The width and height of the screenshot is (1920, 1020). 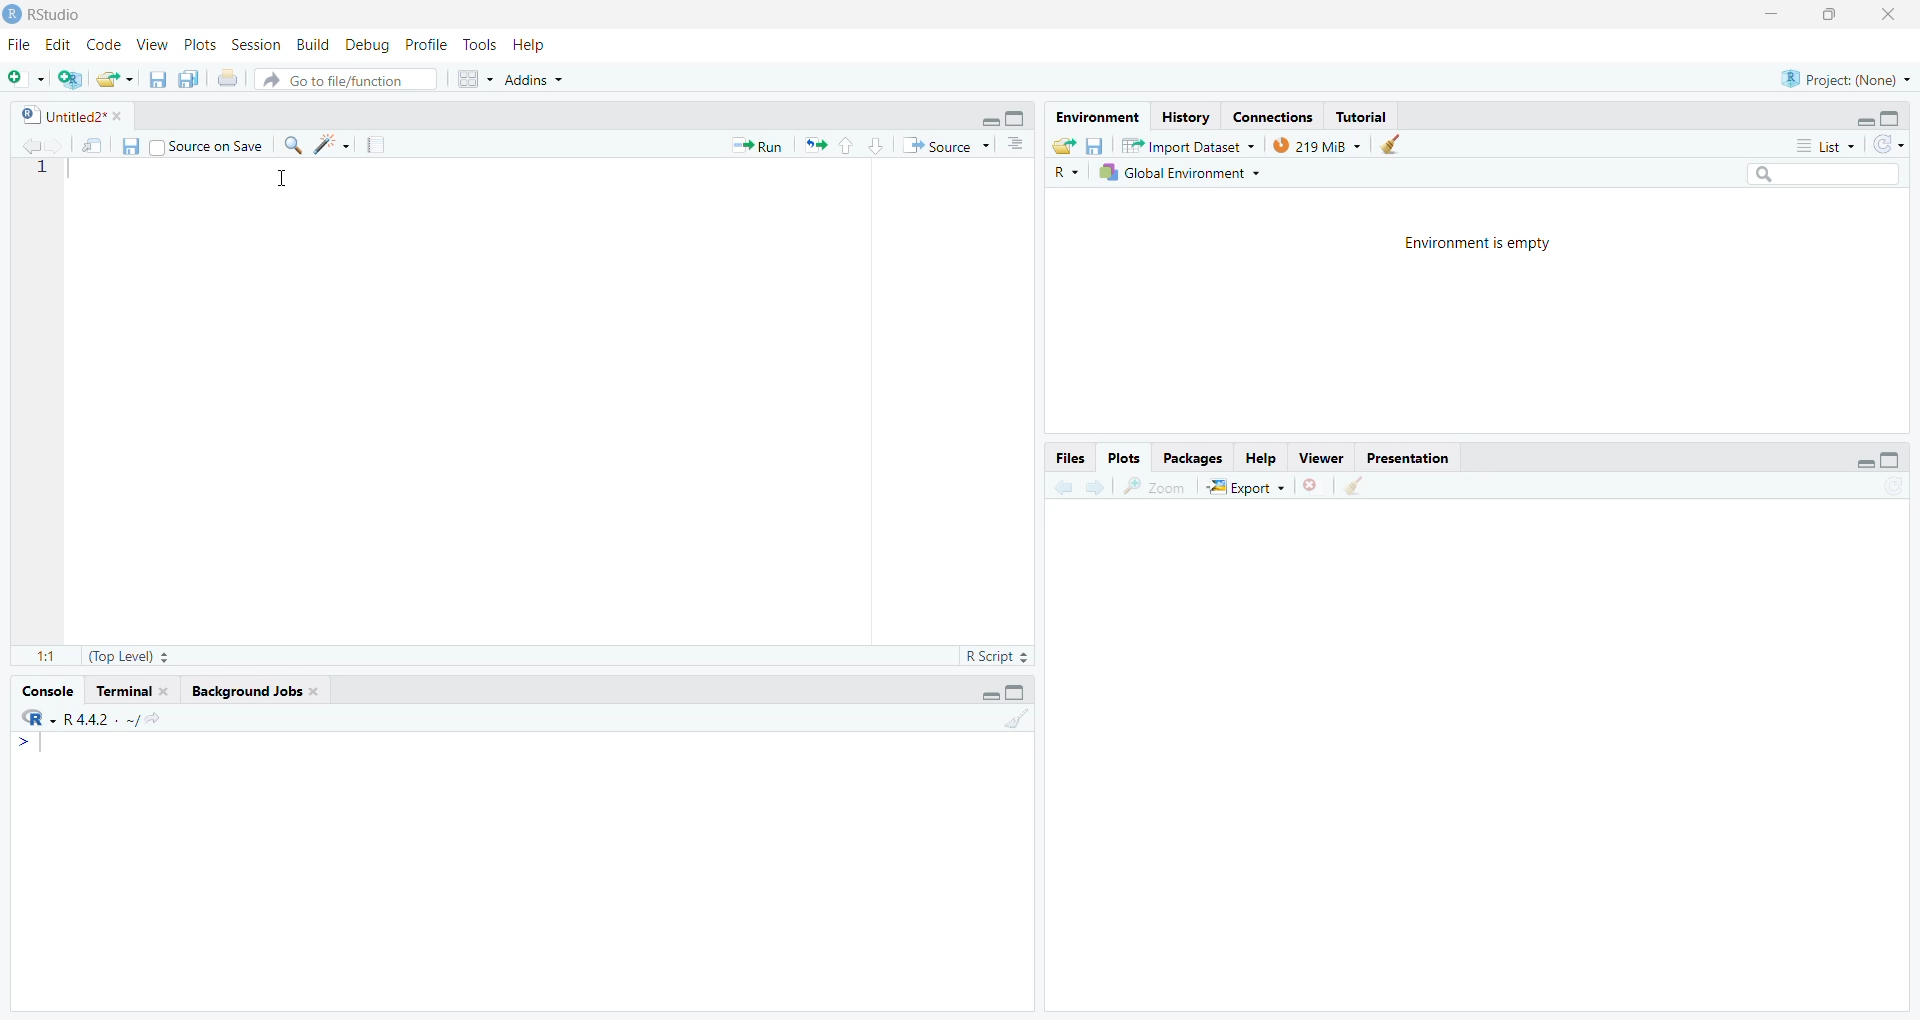 I want to click on Search, so click(x=1825, y=175).